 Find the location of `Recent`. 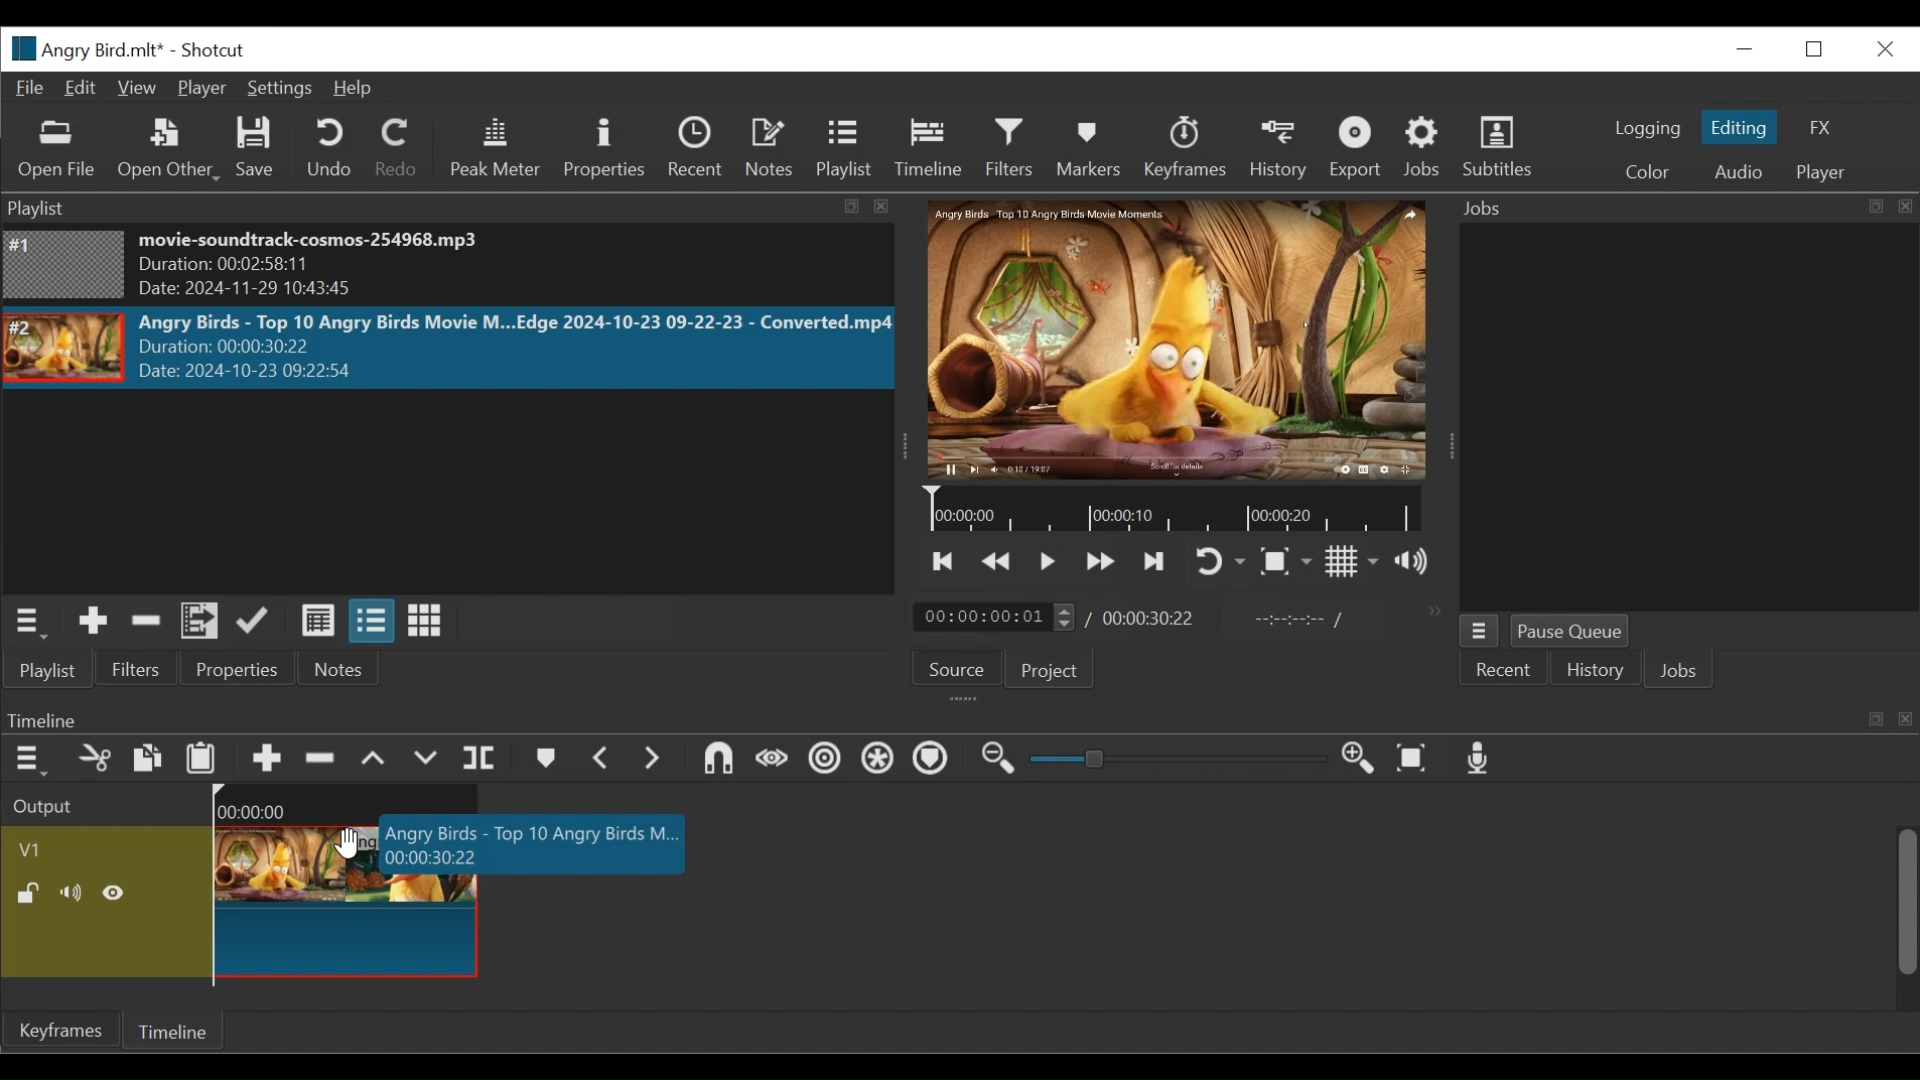

Recent is located at coordinates (695, 148).